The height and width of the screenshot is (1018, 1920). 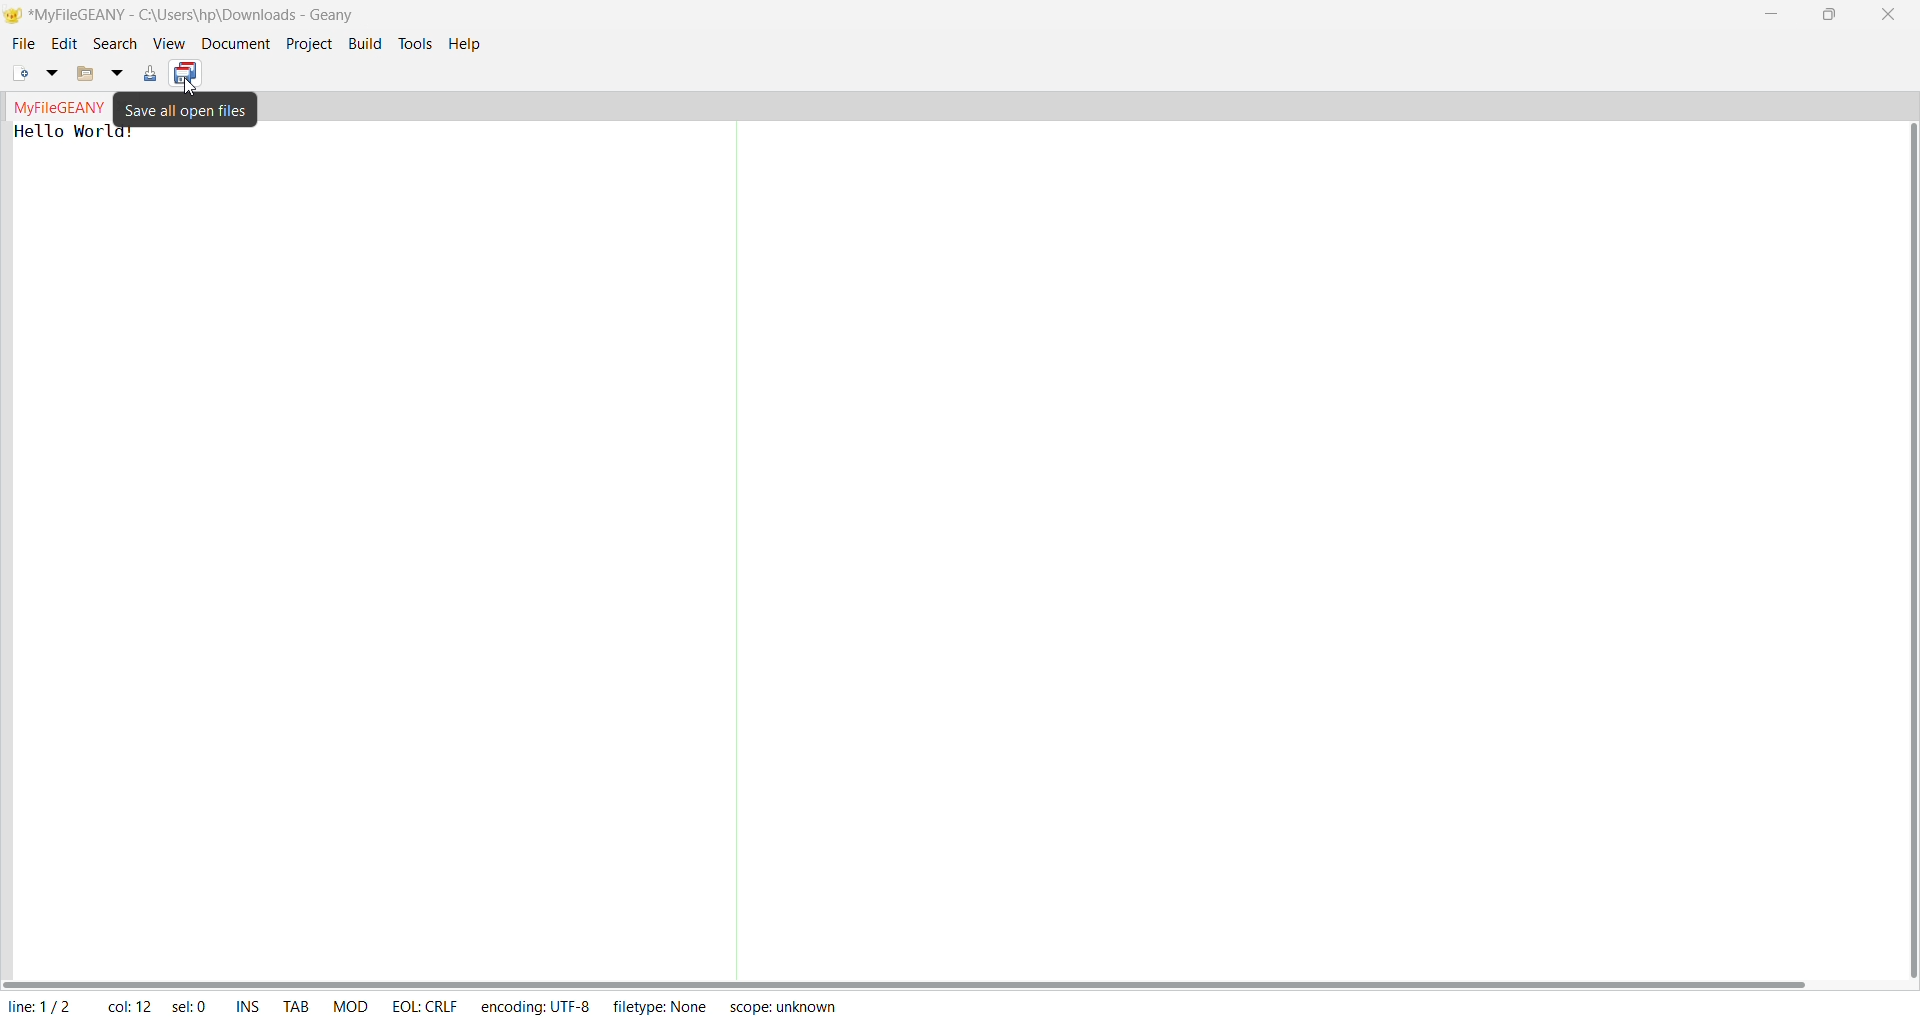 I want to click on cursor, so click(x=196, y=82).